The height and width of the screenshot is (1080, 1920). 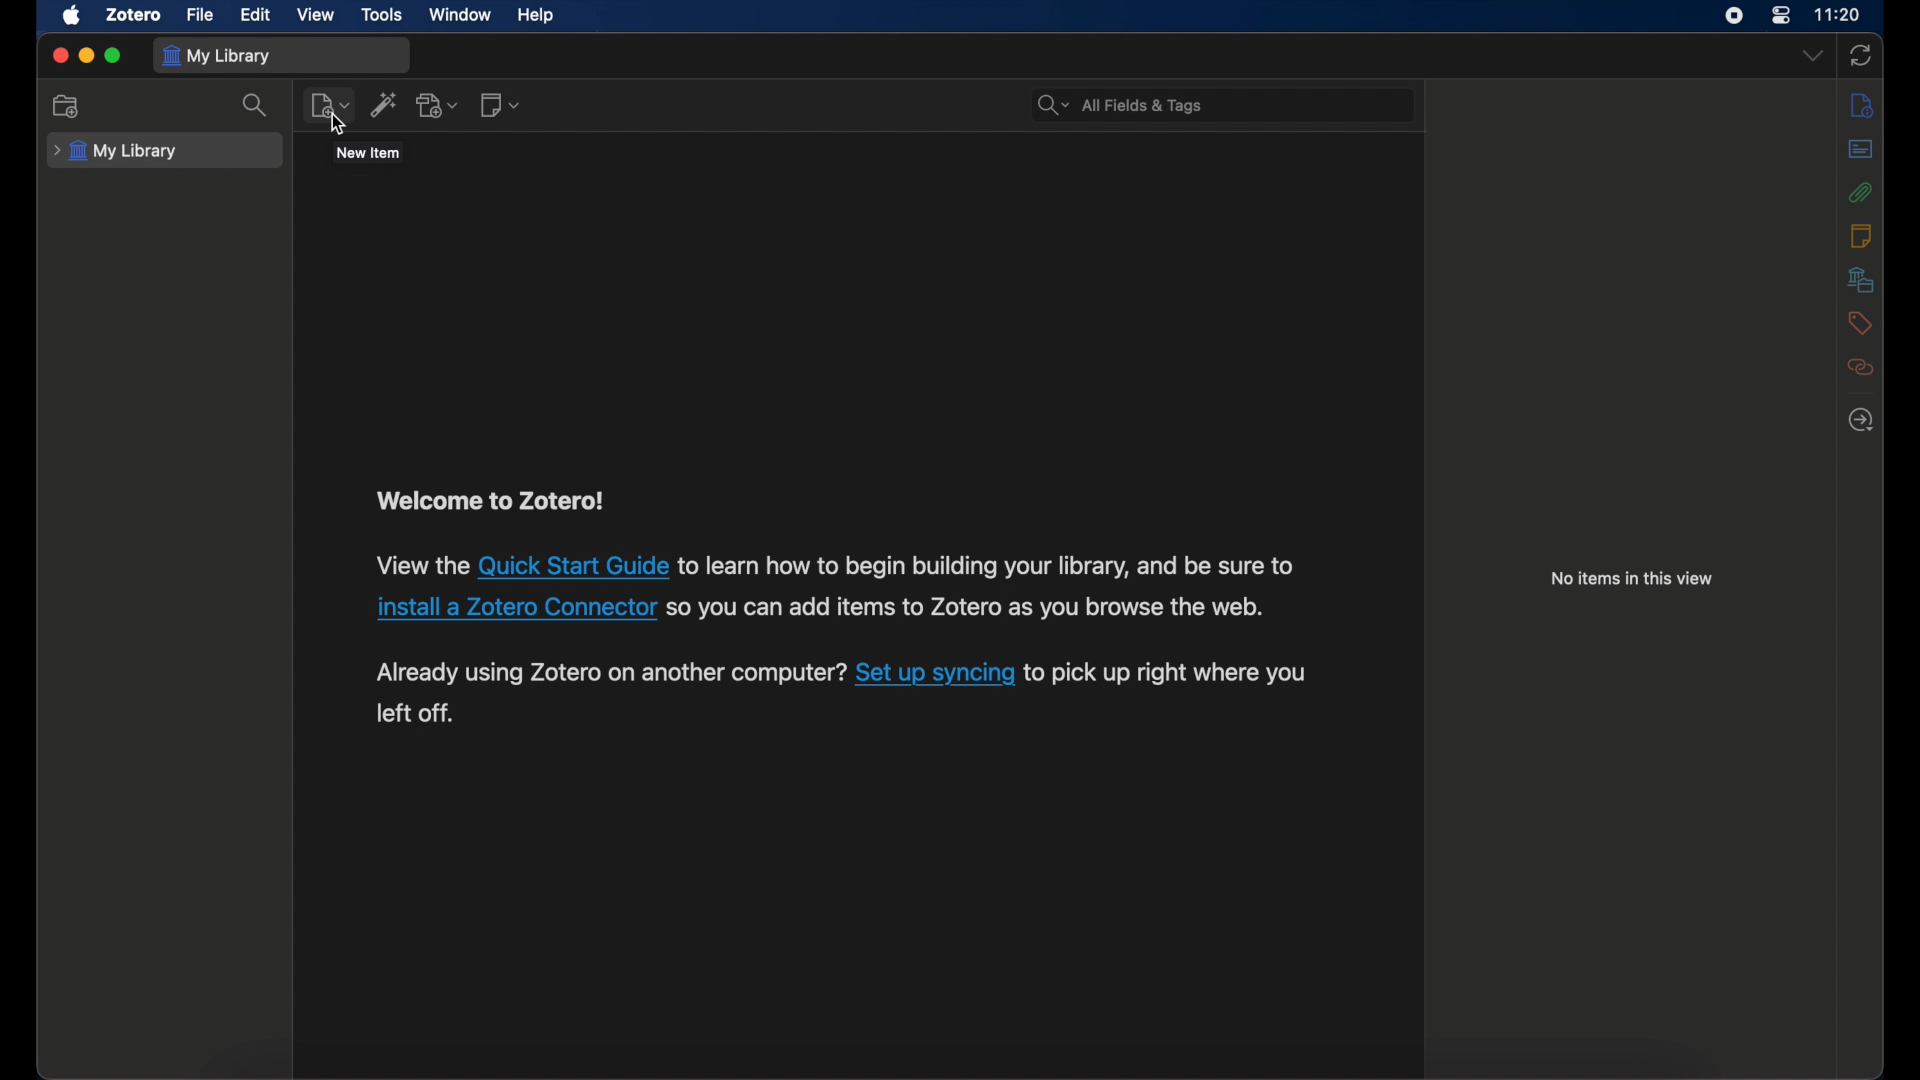 What do you see at coordinates (438, 106) in the screenshot?
I see `add attachment` at bounding box center [438, 106].